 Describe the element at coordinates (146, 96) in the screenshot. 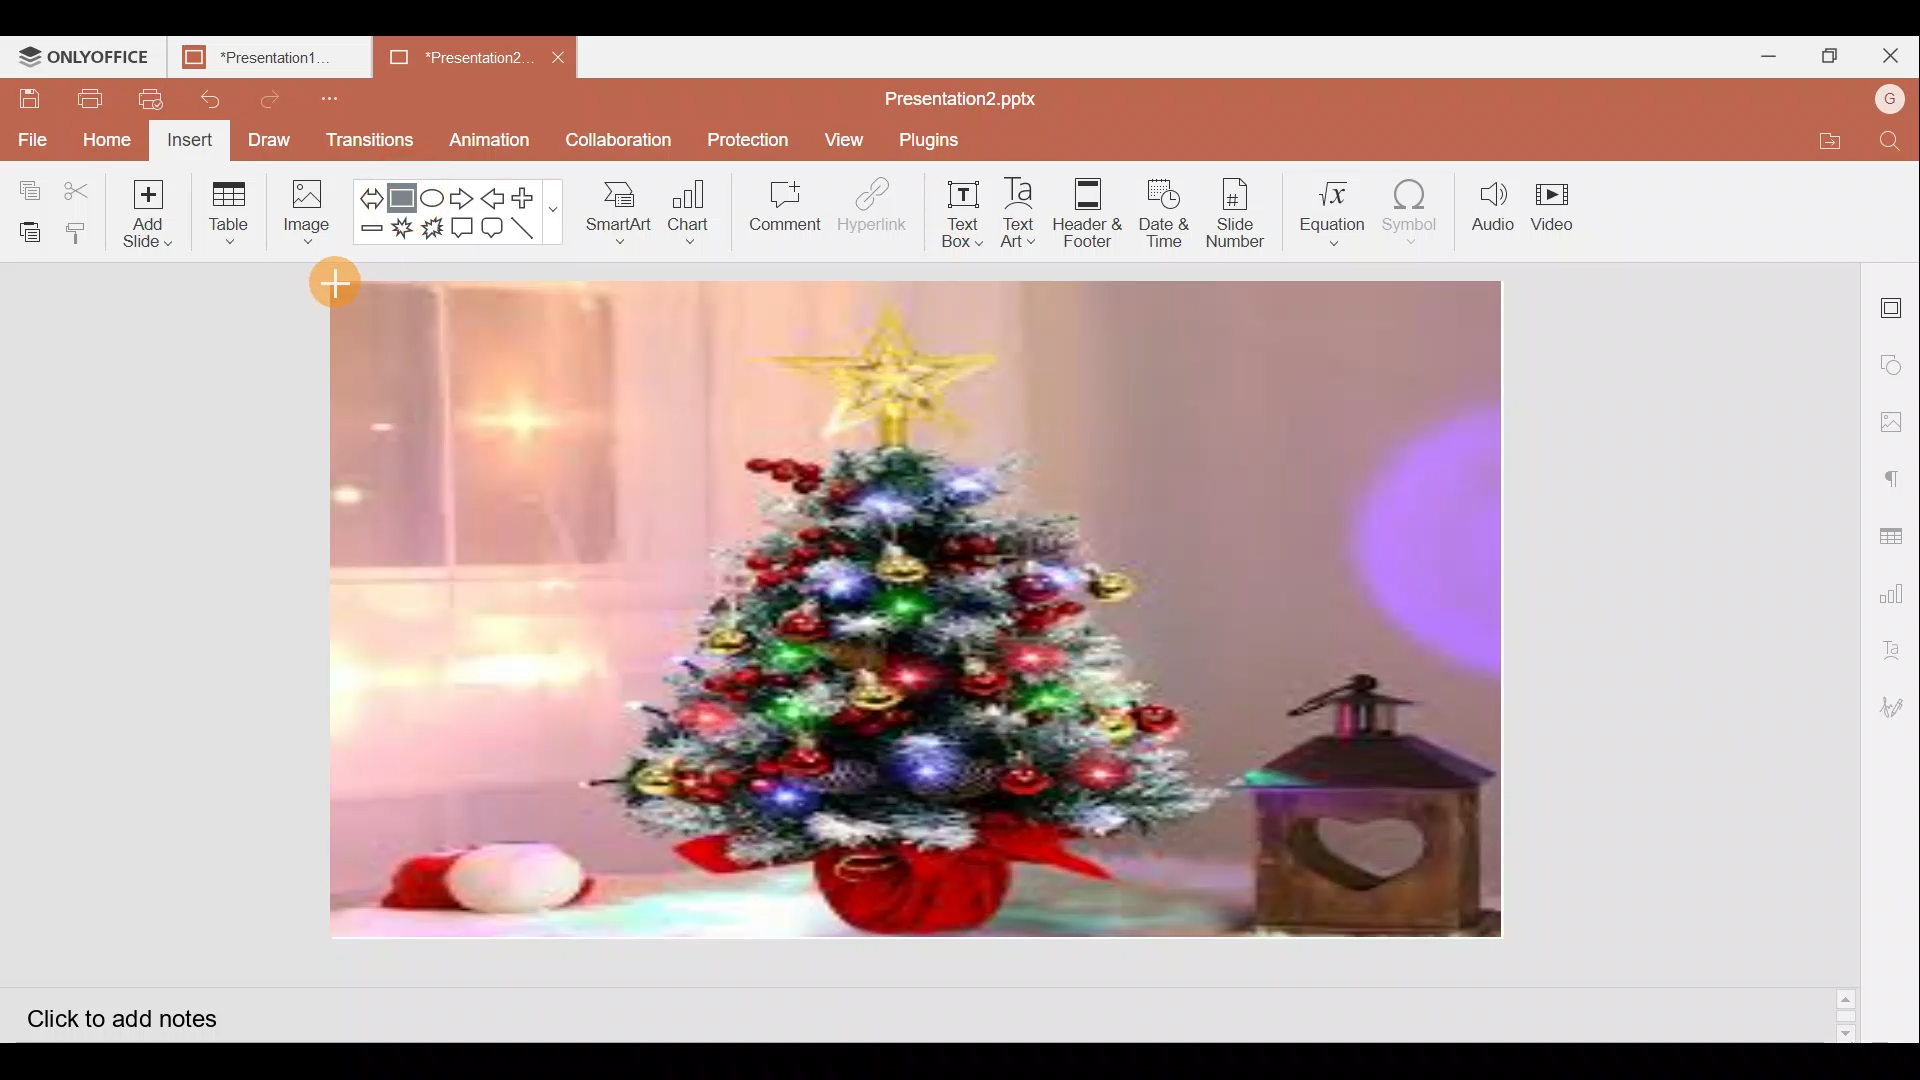

I see `Quick print` at that location.